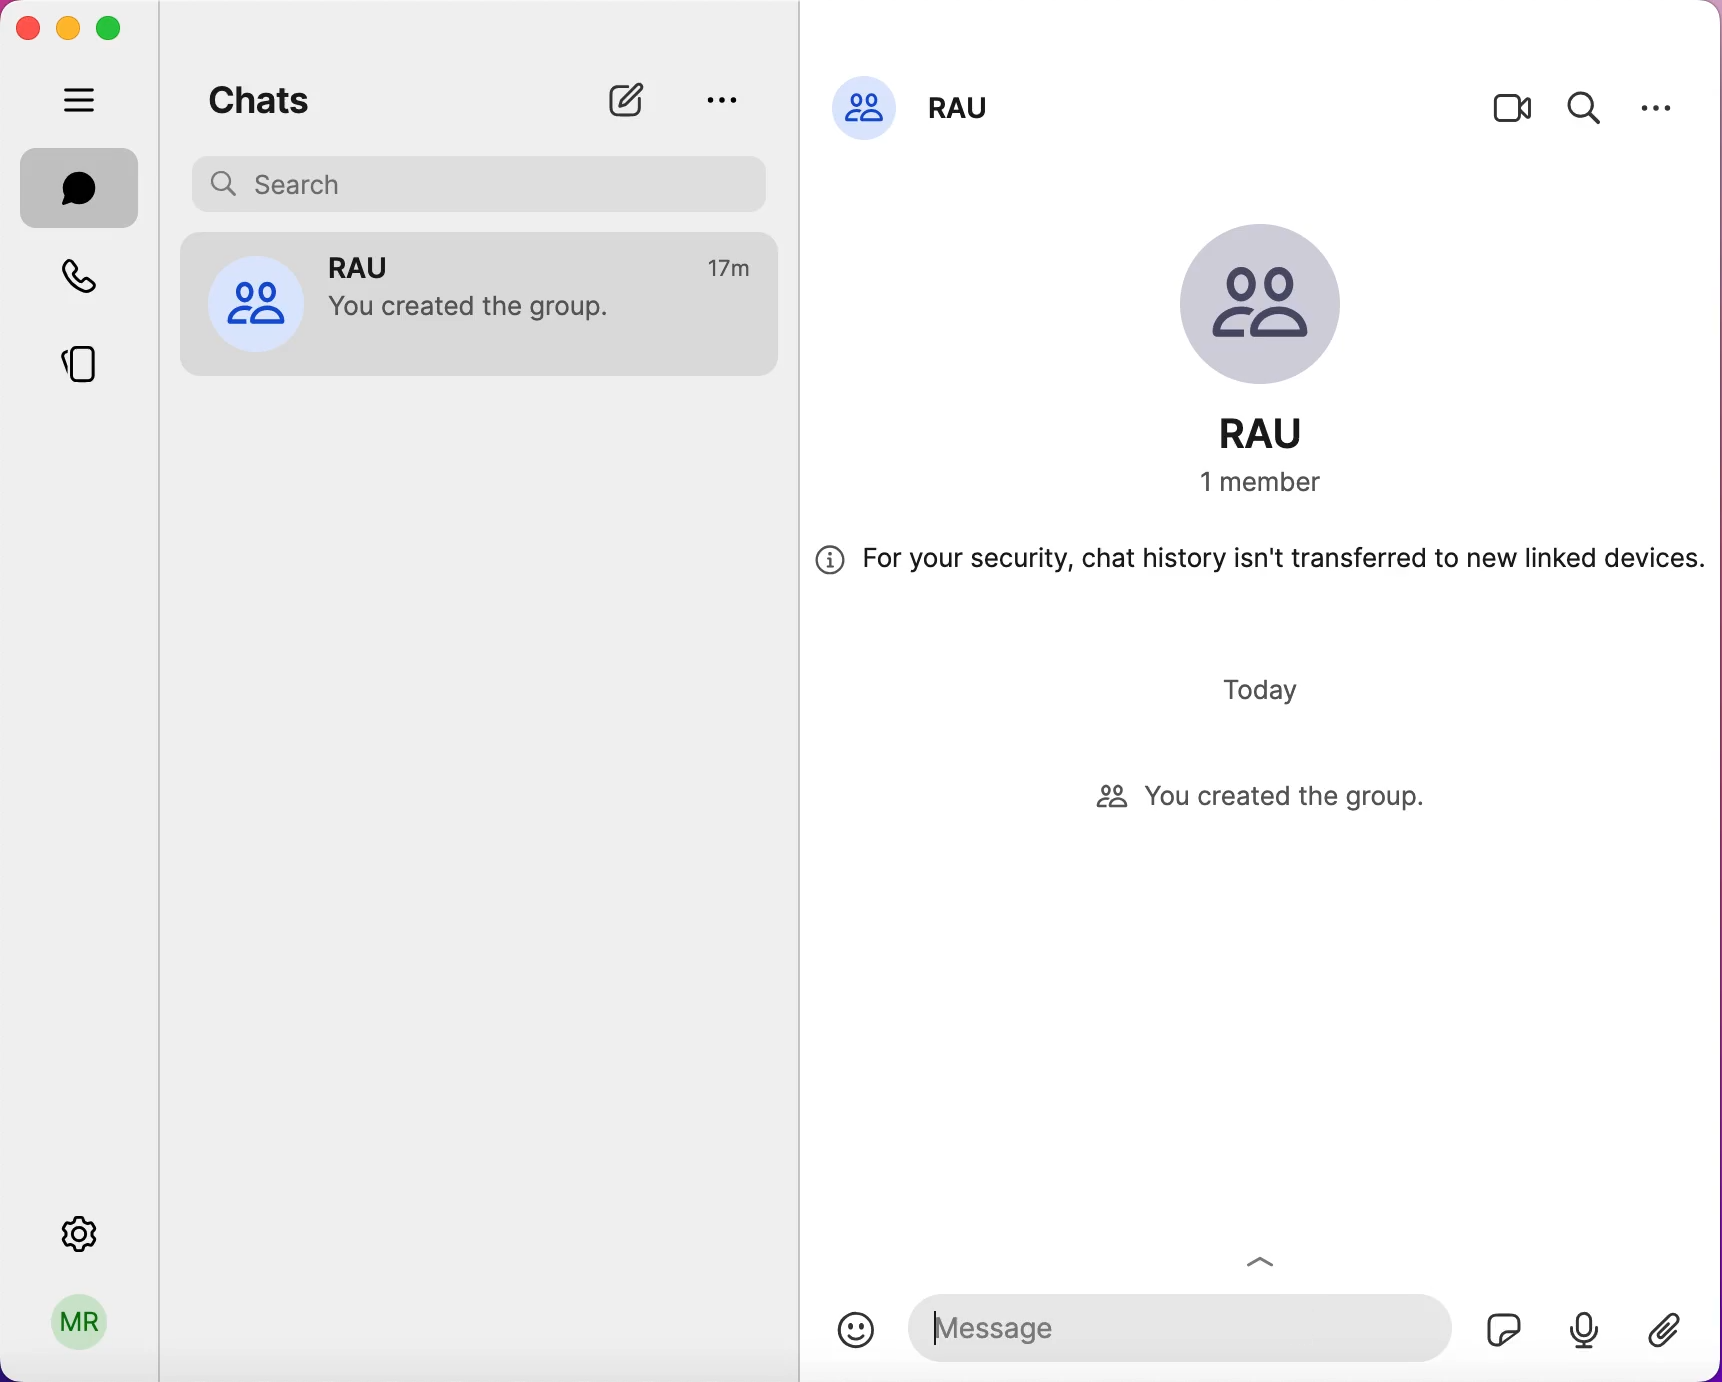  I want to click on profile picture, so click(864, 105).